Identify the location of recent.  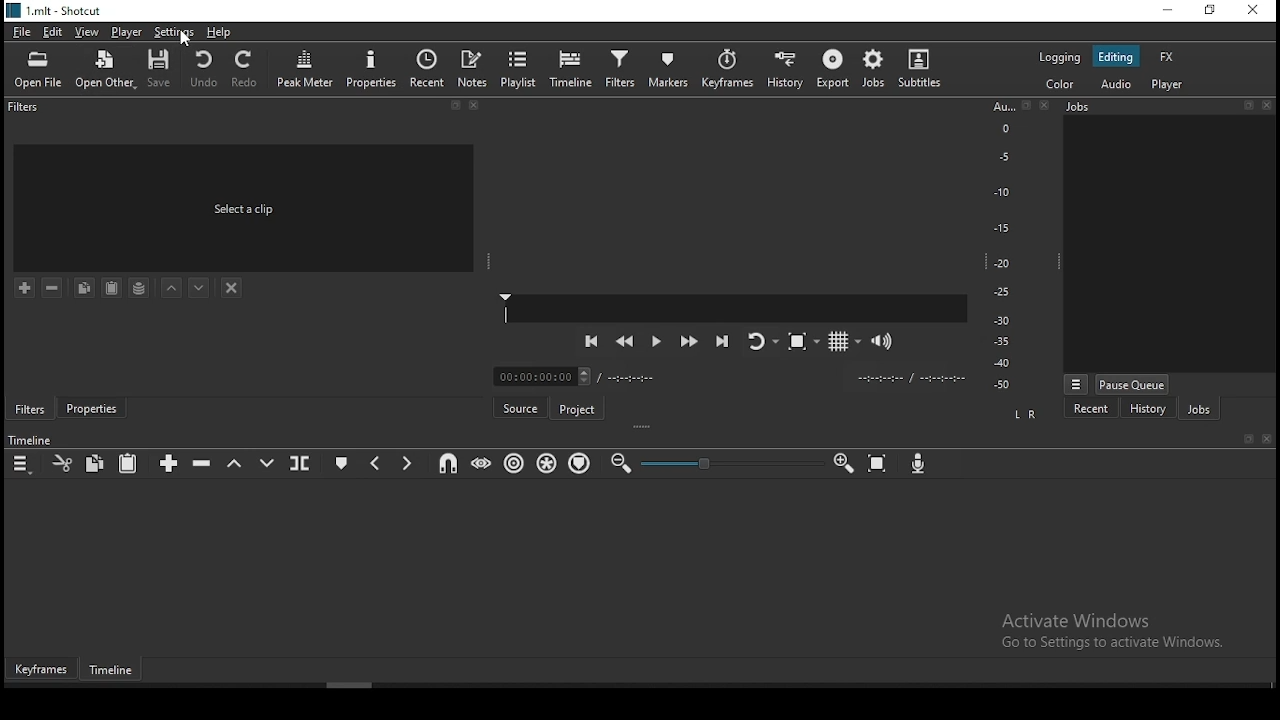
(428, 68).